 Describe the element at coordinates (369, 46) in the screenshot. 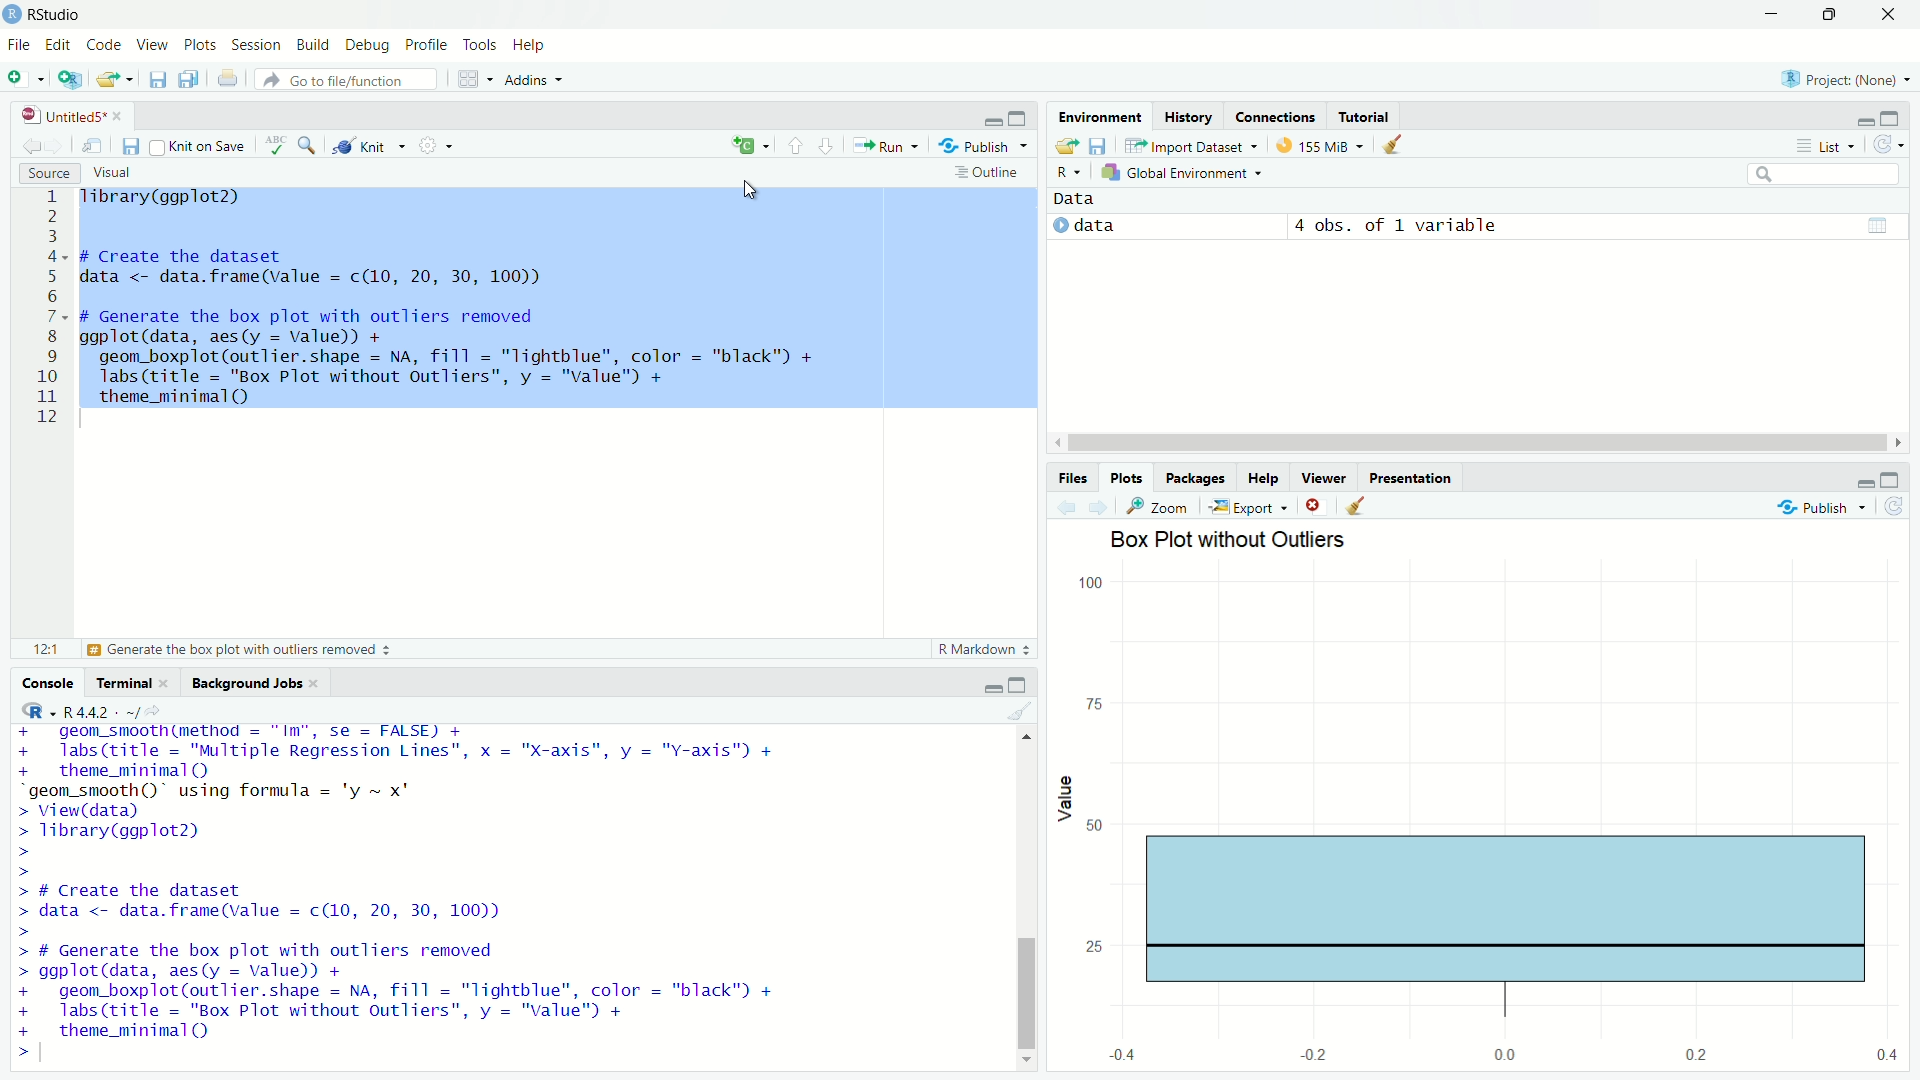

I see `I Debug` at that location.